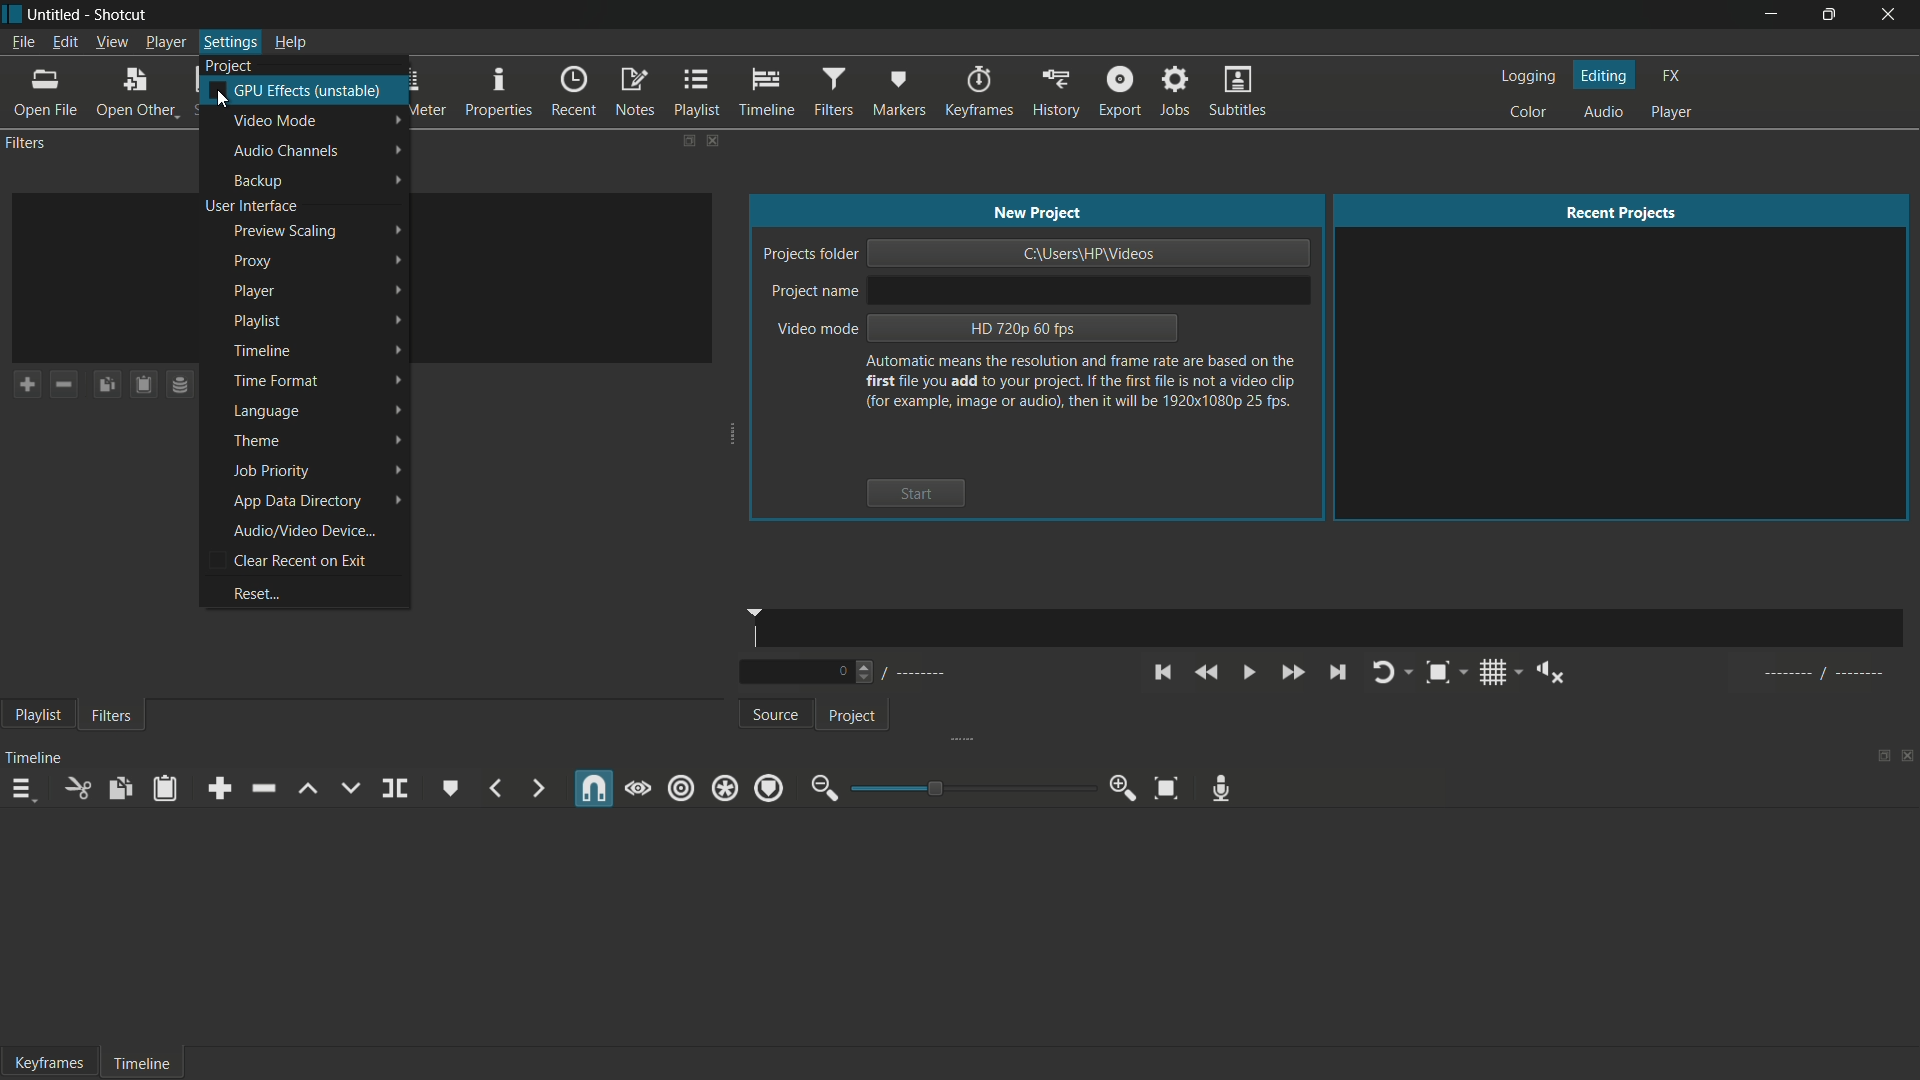 The width and height of the screenshot is (1920, 1080). Describe the element at coordinates (1381, 672) in the screenshot. I see `toggle player looping` at that location.